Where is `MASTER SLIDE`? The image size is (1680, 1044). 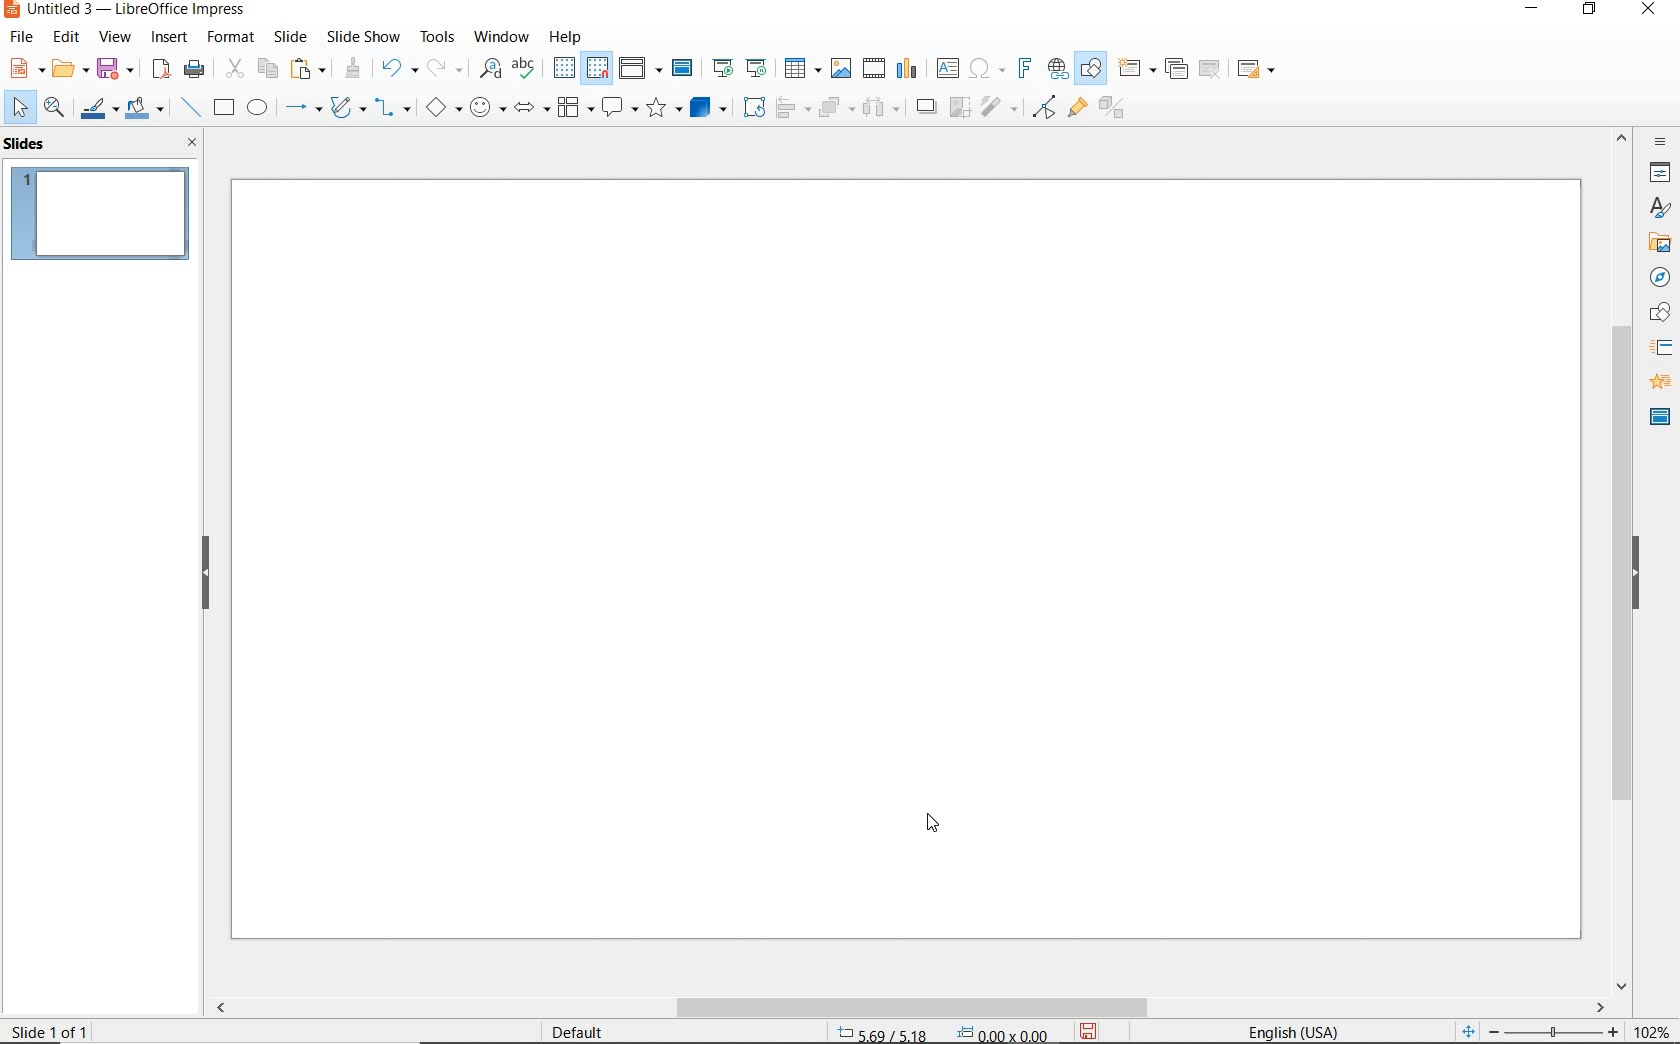
MASTER SLIDE is located at coordinates (684, 68).